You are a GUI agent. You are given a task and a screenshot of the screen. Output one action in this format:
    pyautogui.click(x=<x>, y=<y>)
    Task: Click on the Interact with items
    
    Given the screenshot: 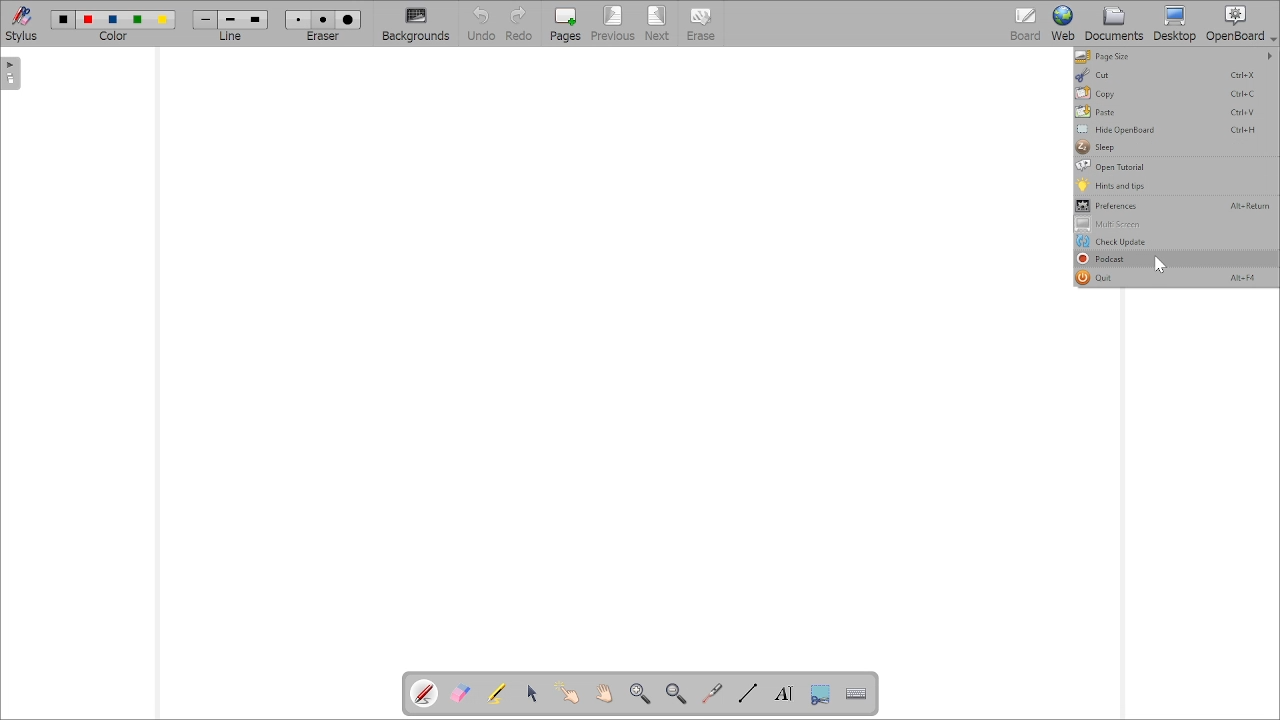 What is the action you would take?
    pyautogui.click(x=566, y=693)
    